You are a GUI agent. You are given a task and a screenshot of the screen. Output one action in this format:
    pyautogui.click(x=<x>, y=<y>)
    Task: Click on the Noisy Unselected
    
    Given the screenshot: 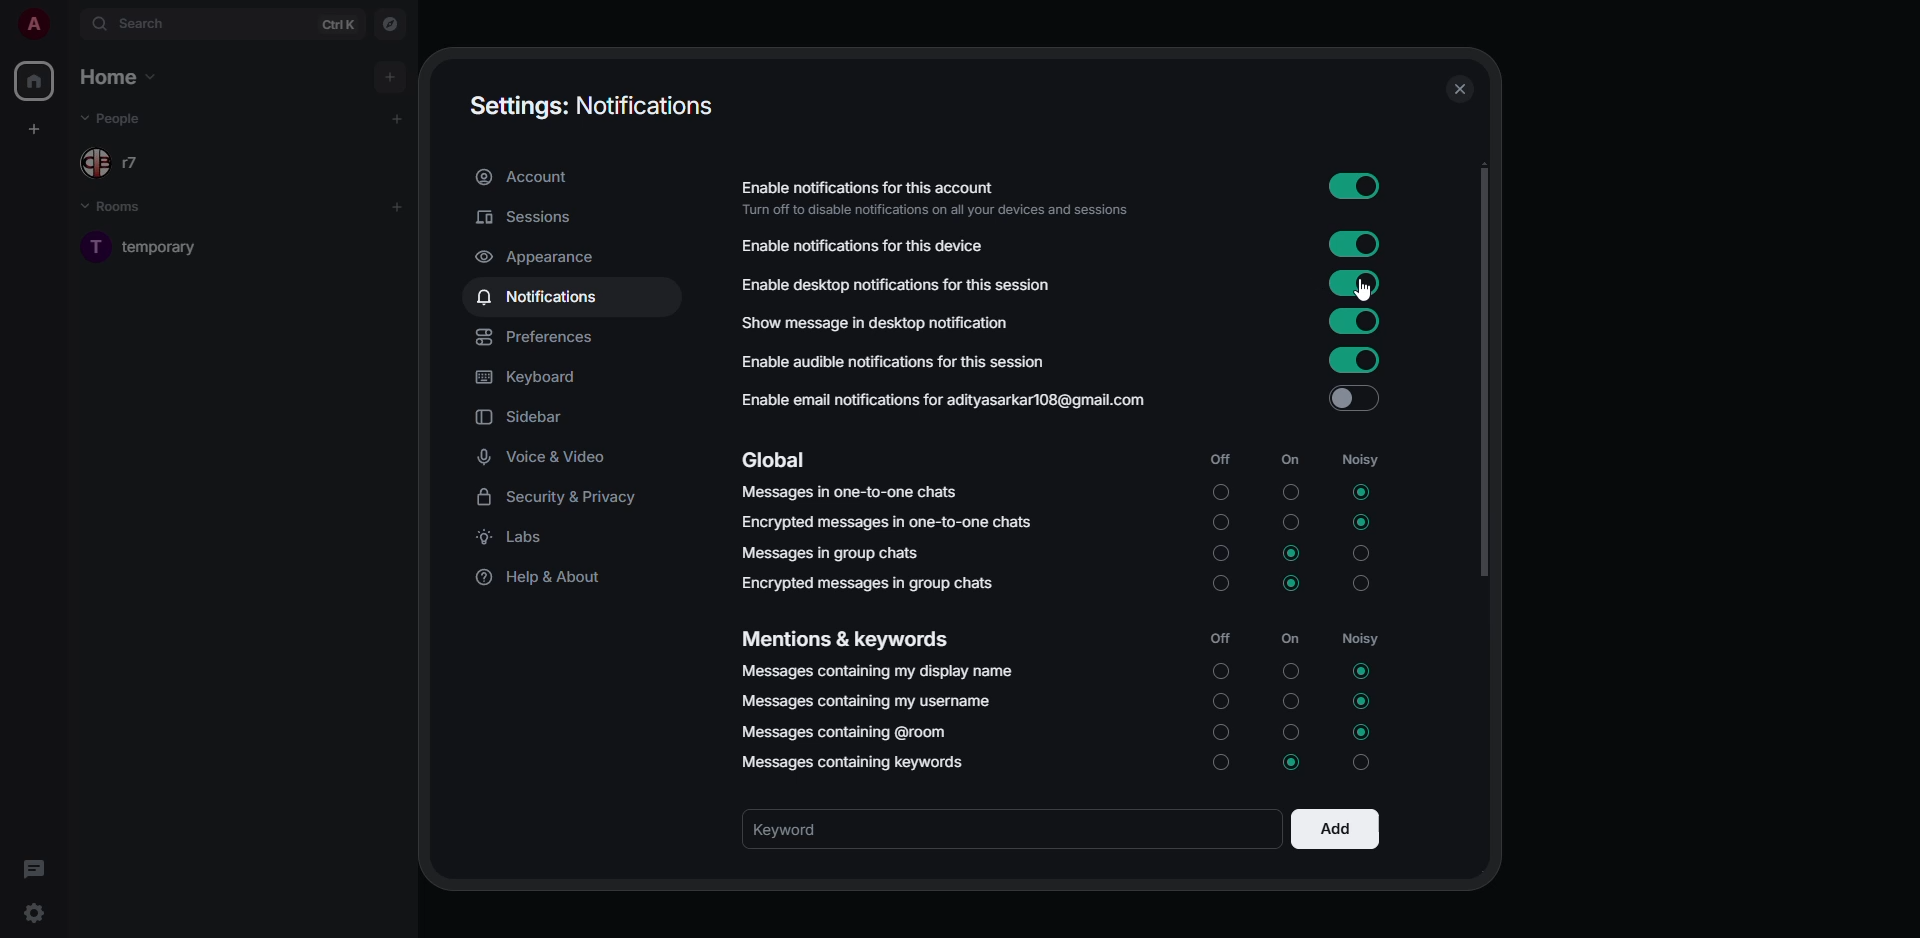 What is the action you would take?
    pyautogui.click(x=1360, y=552)
    